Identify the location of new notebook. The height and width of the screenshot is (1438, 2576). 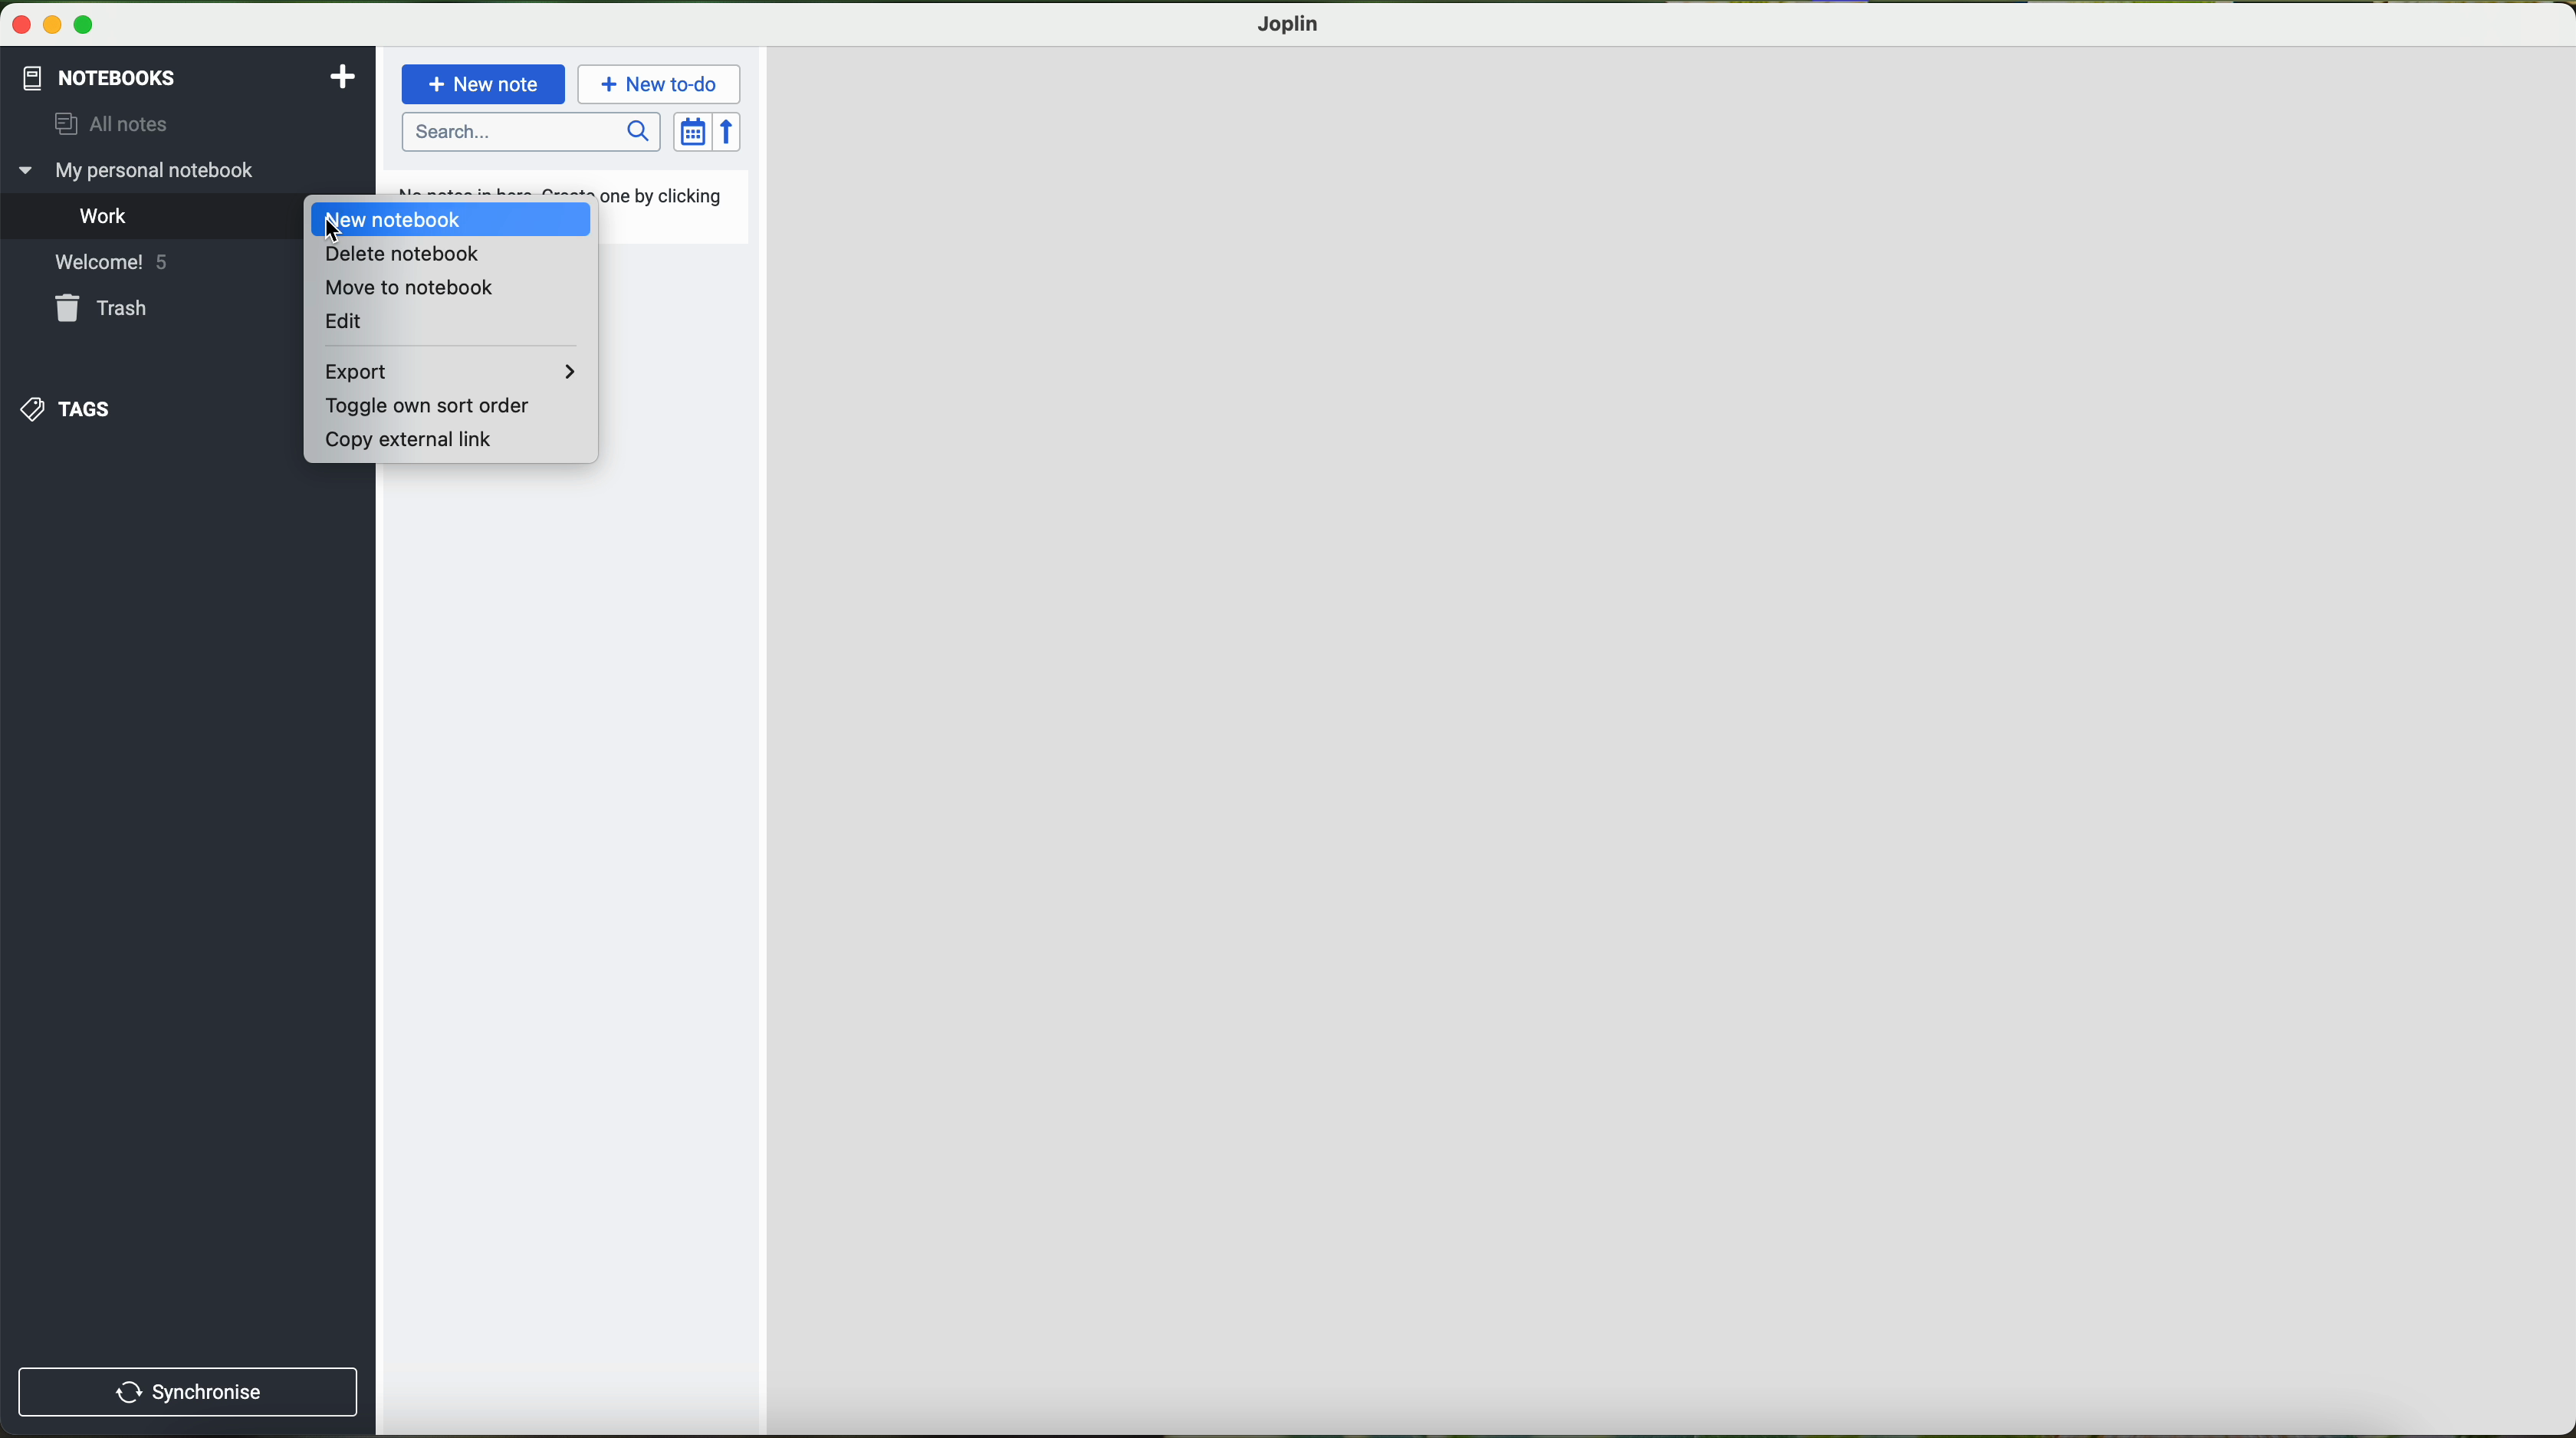
(395, 220).